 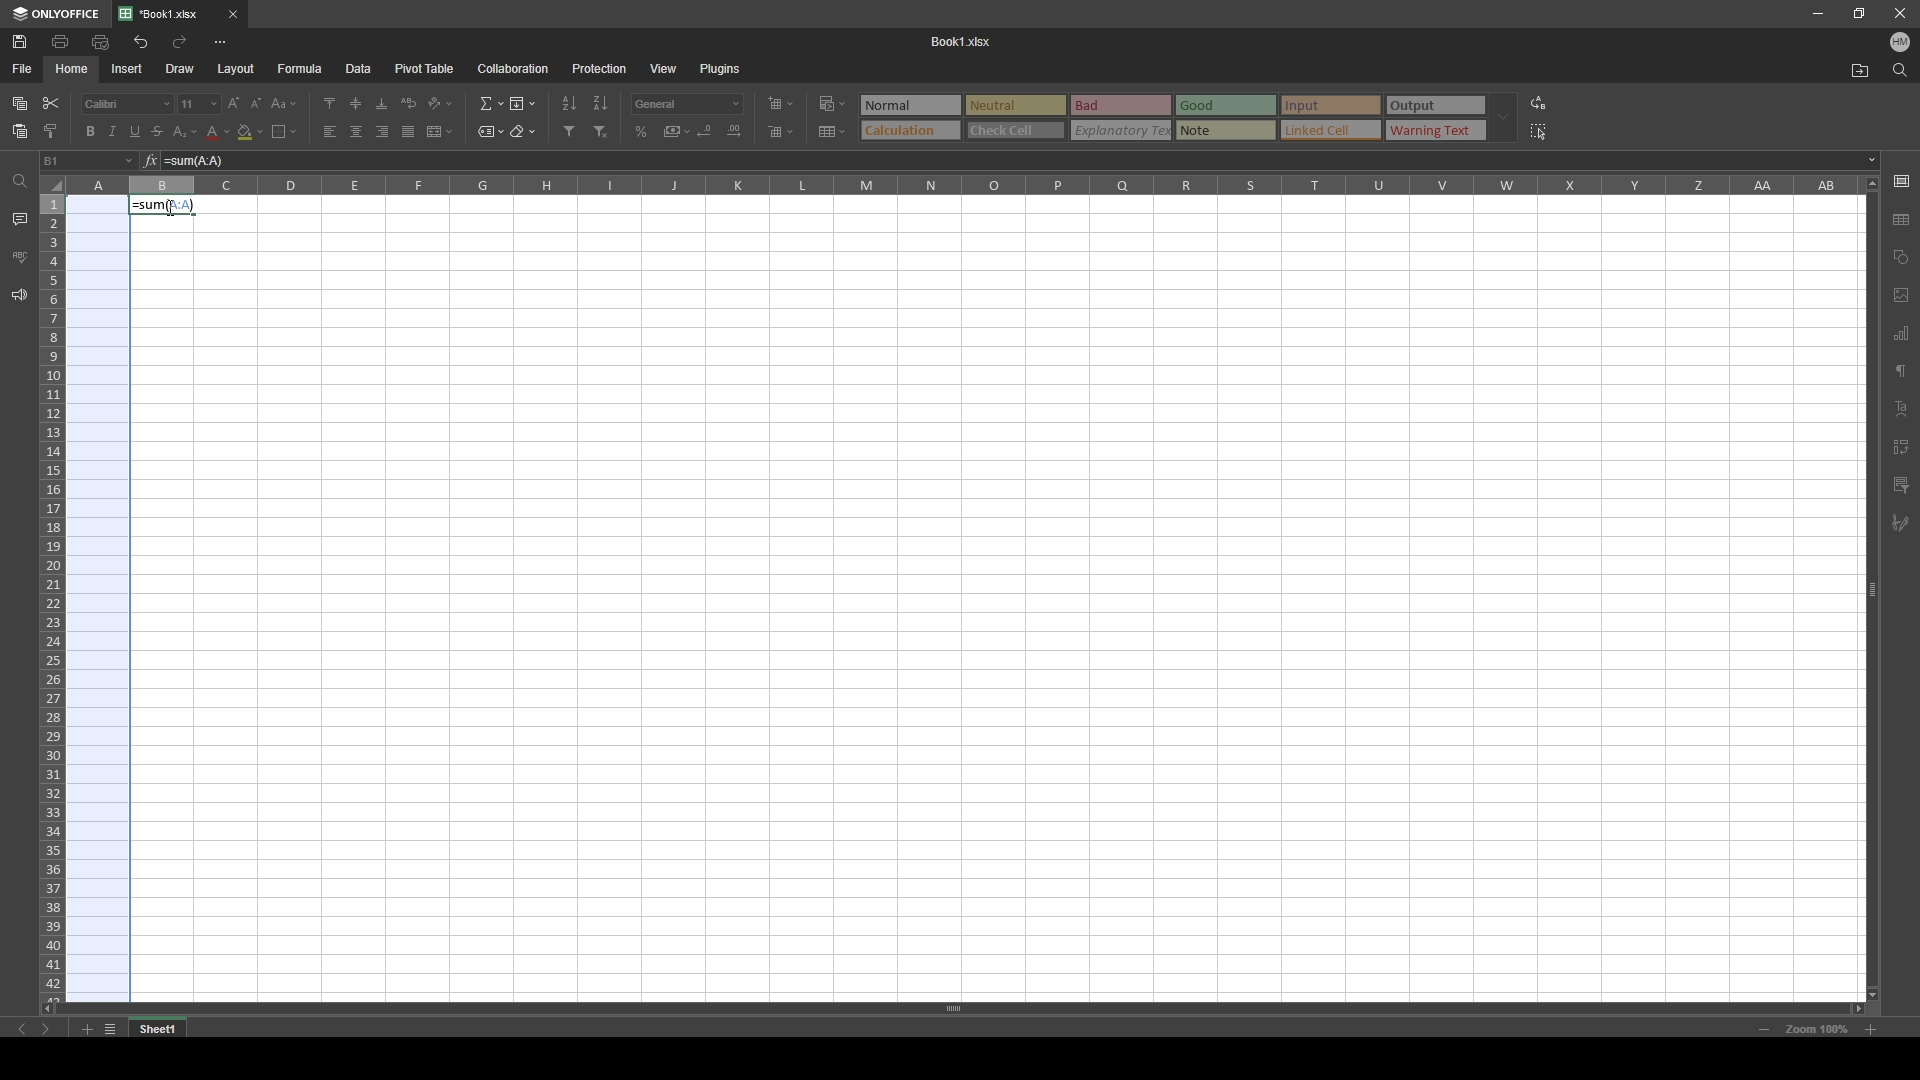 I want to click on select all, so click(x=1540, y=132).